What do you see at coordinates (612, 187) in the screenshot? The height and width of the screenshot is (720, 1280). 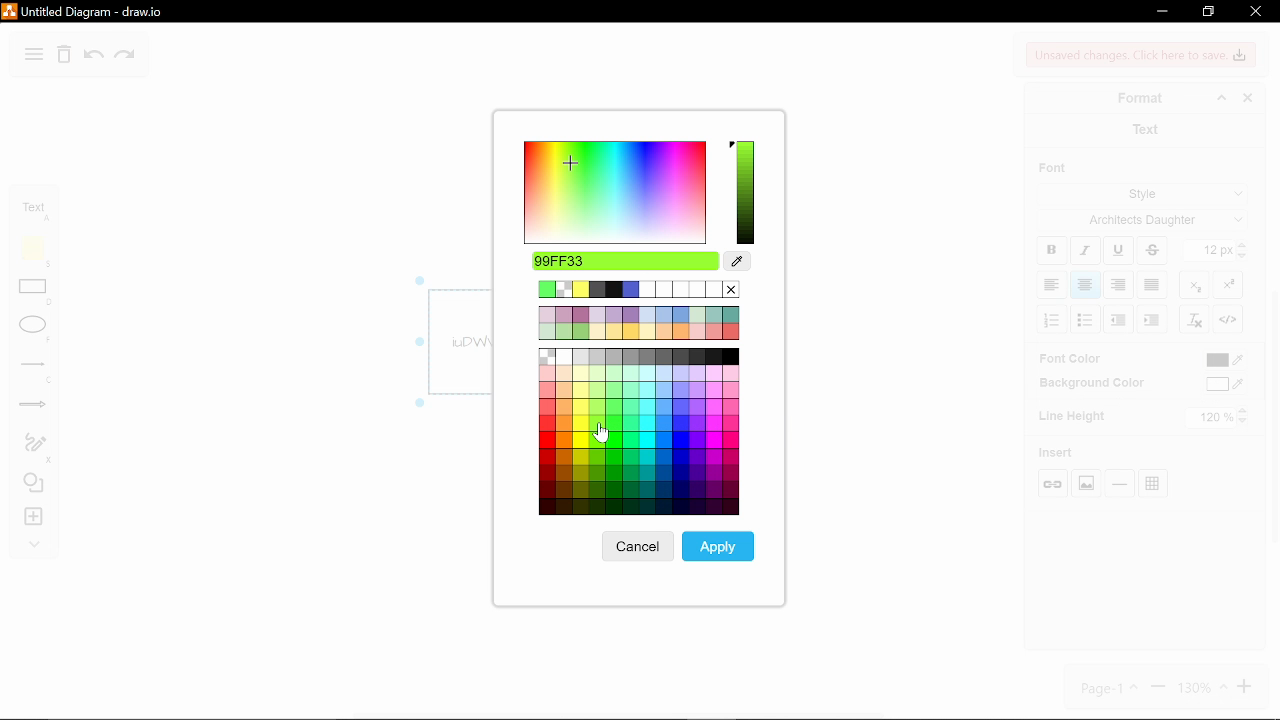 I see `color spectrum` at bounding box center [612, 187].